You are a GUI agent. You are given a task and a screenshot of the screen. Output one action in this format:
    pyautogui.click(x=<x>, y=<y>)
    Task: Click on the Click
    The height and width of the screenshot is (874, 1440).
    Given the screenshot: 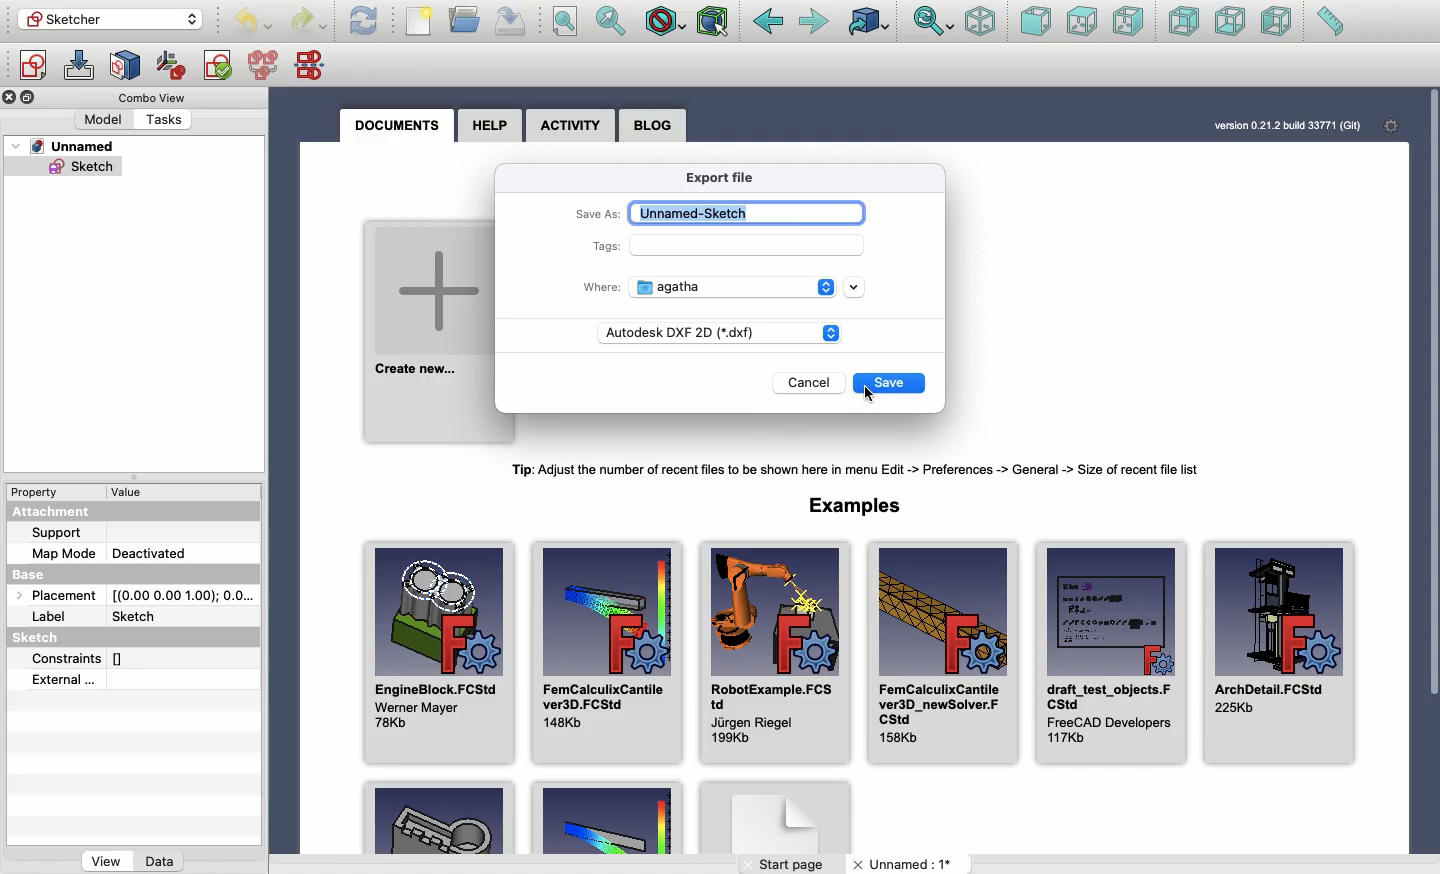 What is the action you would take?
    pyautogui.click(x=869, y=392)
    